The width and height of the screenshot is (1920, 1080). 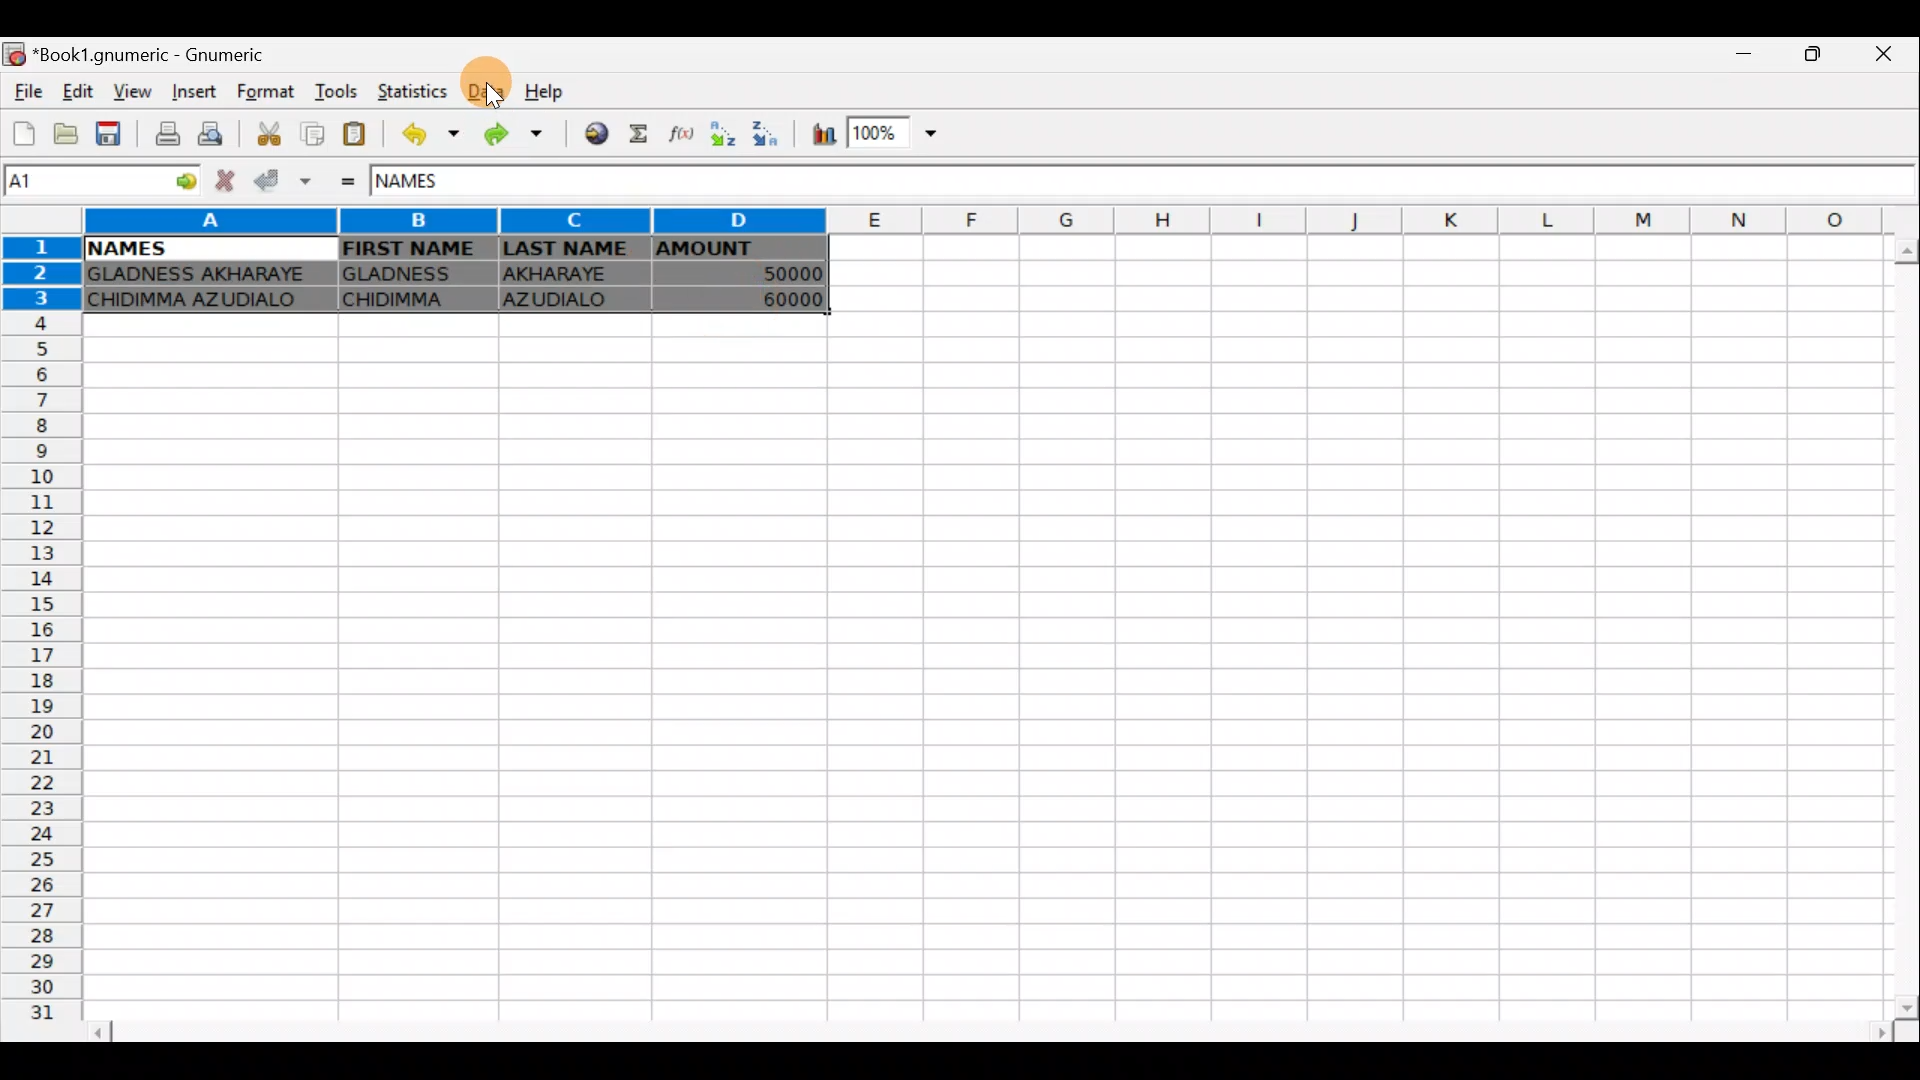 I want to click on Data, so click(x=482, y=88).